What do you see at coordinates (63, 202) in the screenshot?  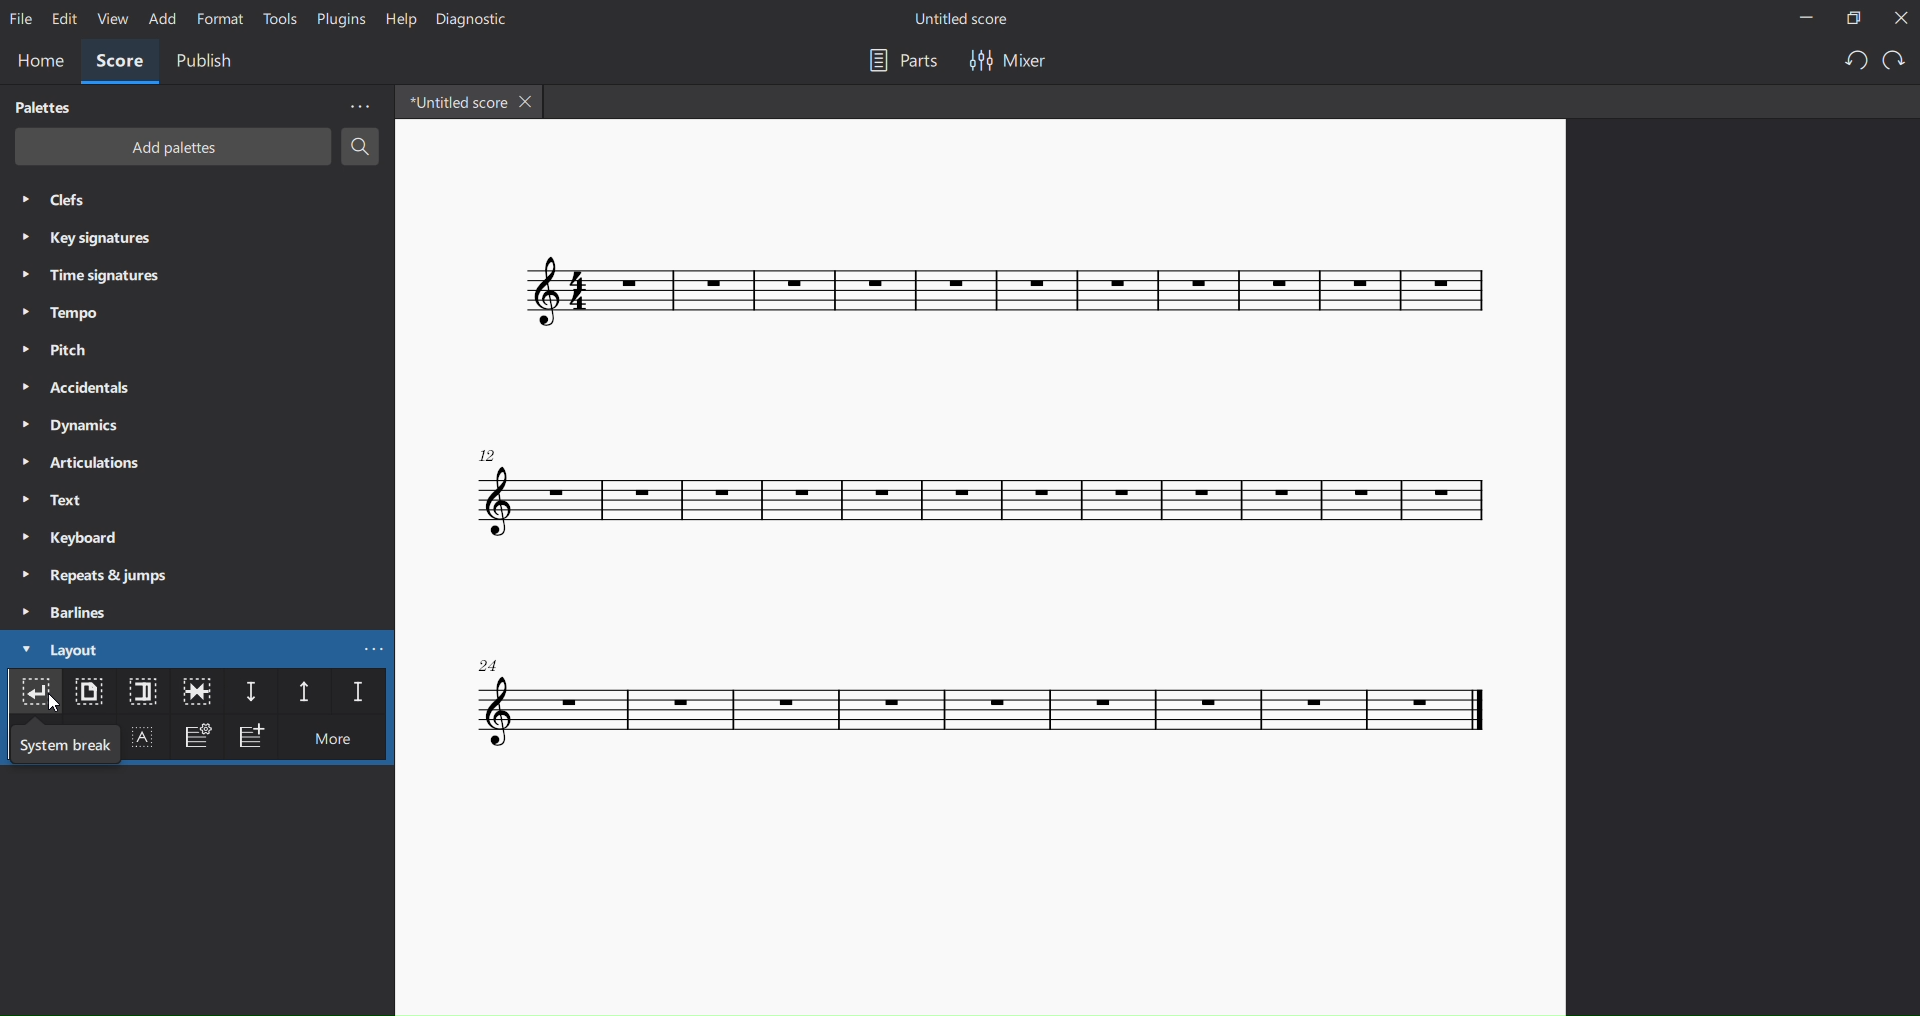 I see `clefs` at bounding box center [63, 202].